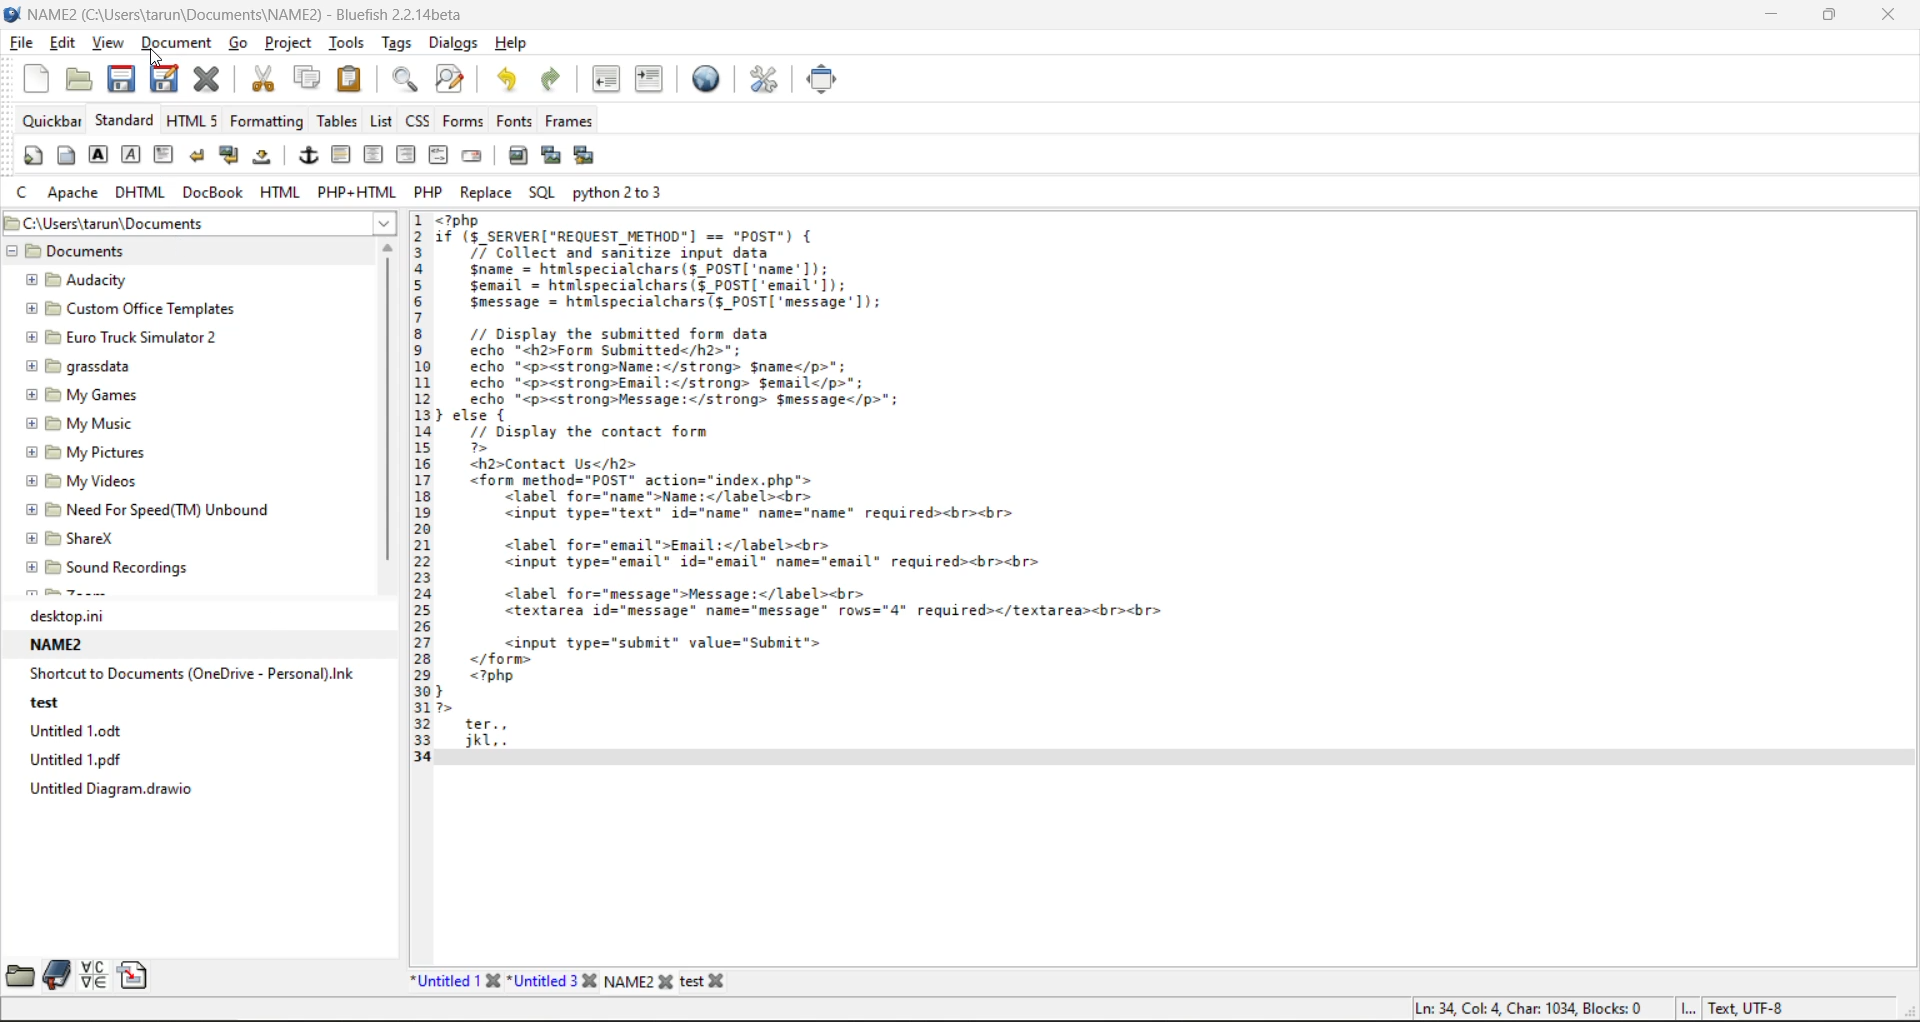 The width and height of the screenshot is (1920, 1022). What do you see at coordinates (268, 161) in the screenshot?
I see `non breaking space` at bounding box center [268, 161].